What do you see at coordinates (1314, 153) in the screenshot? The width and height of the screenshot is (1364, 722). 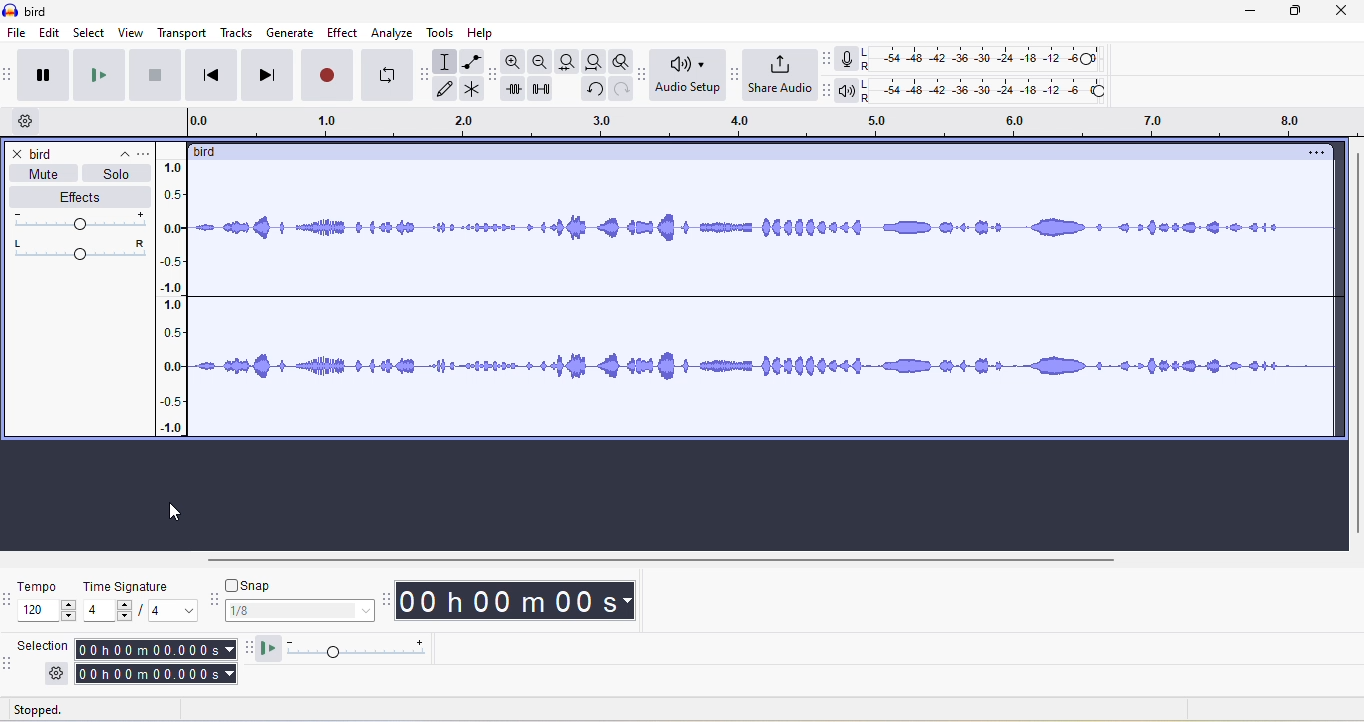 I see `option` at bounding box center [1314, 153].